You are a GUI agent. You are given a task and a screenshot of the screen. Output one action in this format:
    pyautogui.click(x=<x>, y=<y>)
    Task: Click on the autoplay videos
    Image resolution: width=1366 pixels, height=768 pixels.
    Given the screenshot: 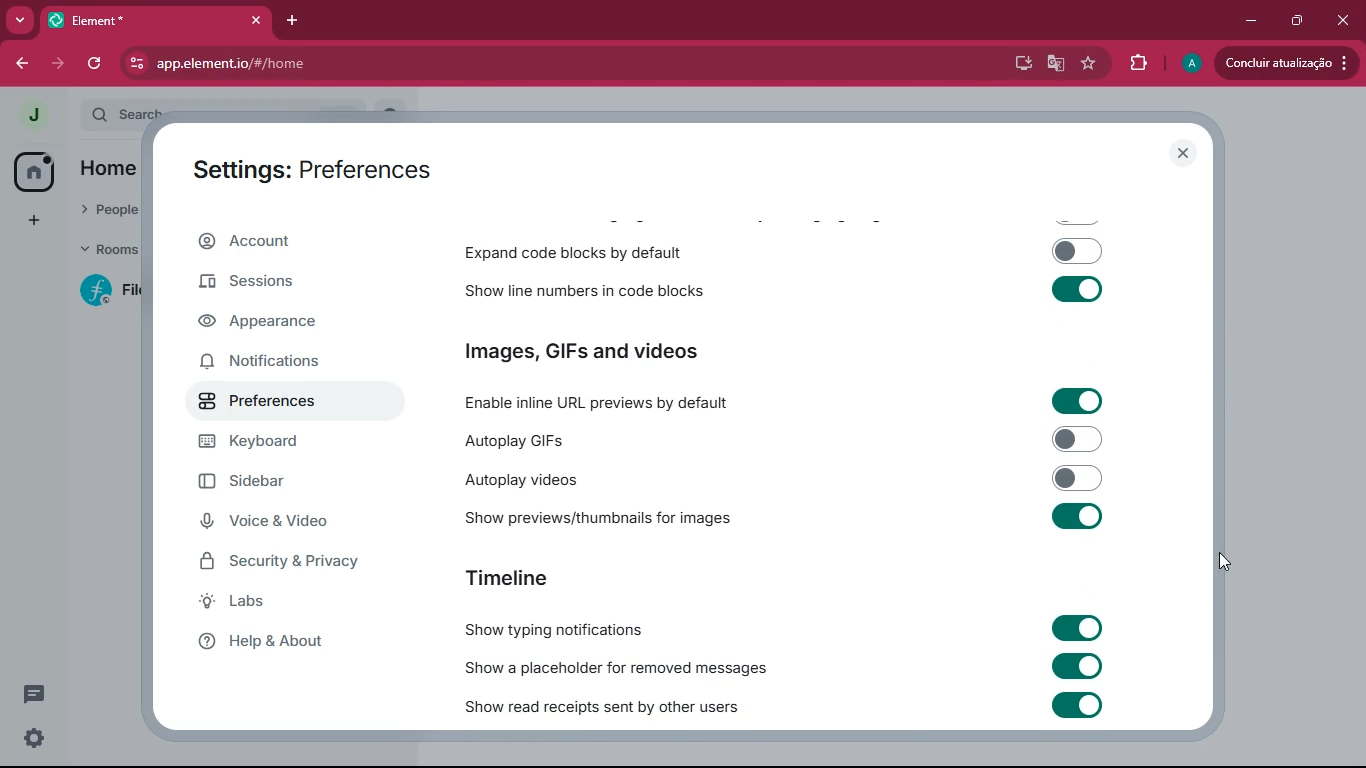 What is the action you would take?
    pyautogui.click(x=581, y=478)
    